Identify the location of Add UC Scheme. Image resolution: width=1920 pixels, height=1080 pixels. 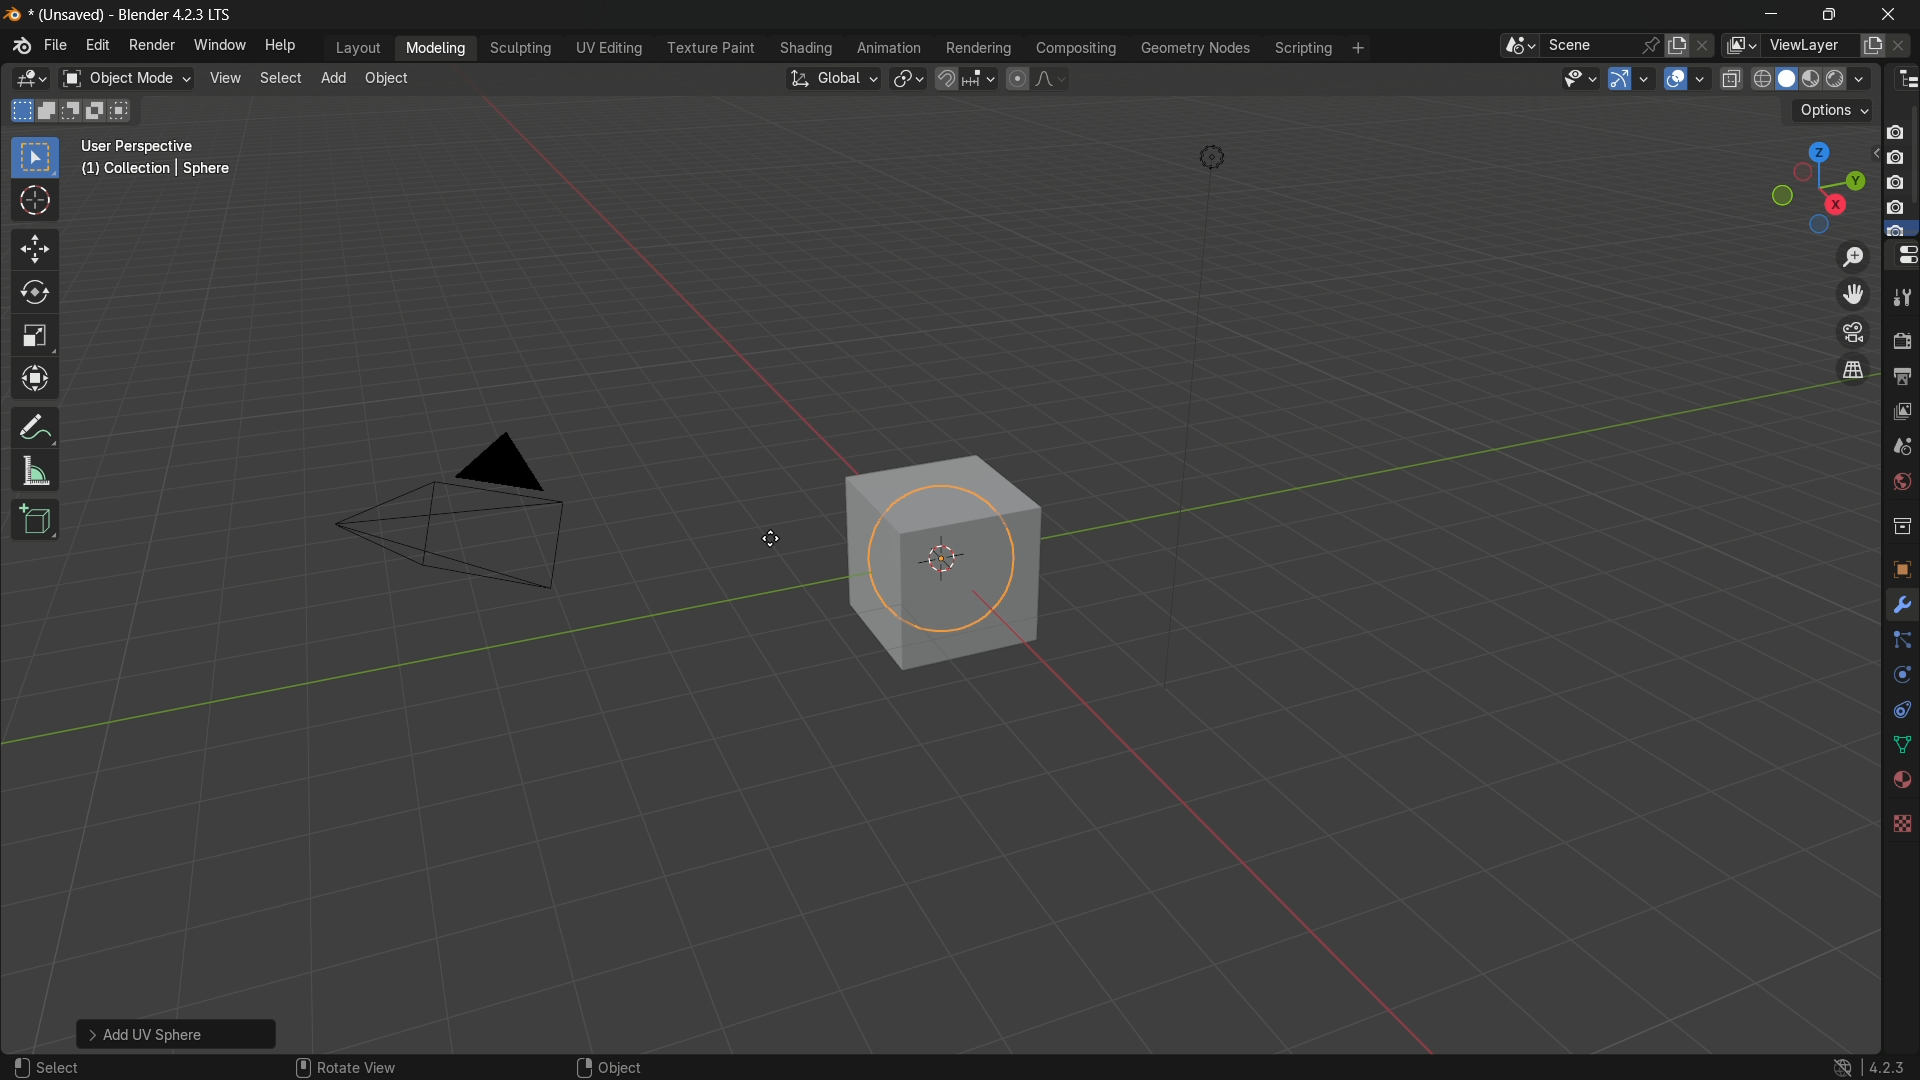
(177, 1031).